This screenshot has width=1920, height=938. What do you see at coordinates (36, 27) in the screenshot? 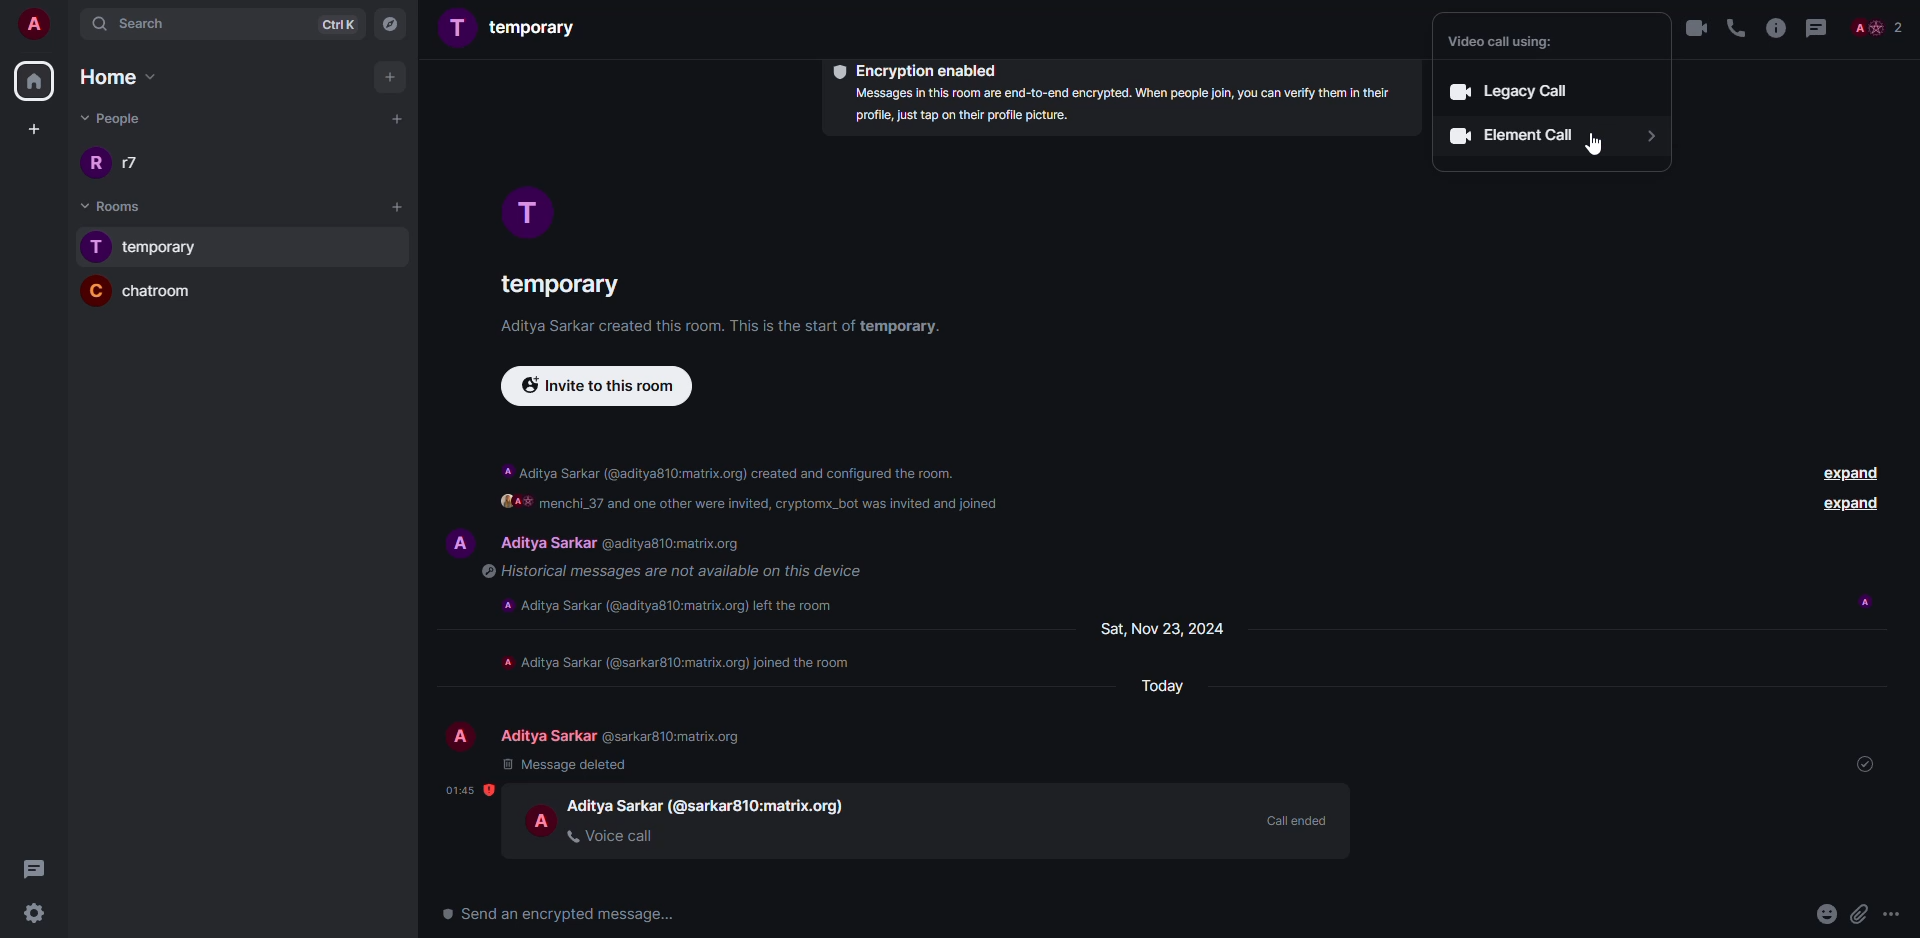
I see `account` at bounding box center [36, 27].